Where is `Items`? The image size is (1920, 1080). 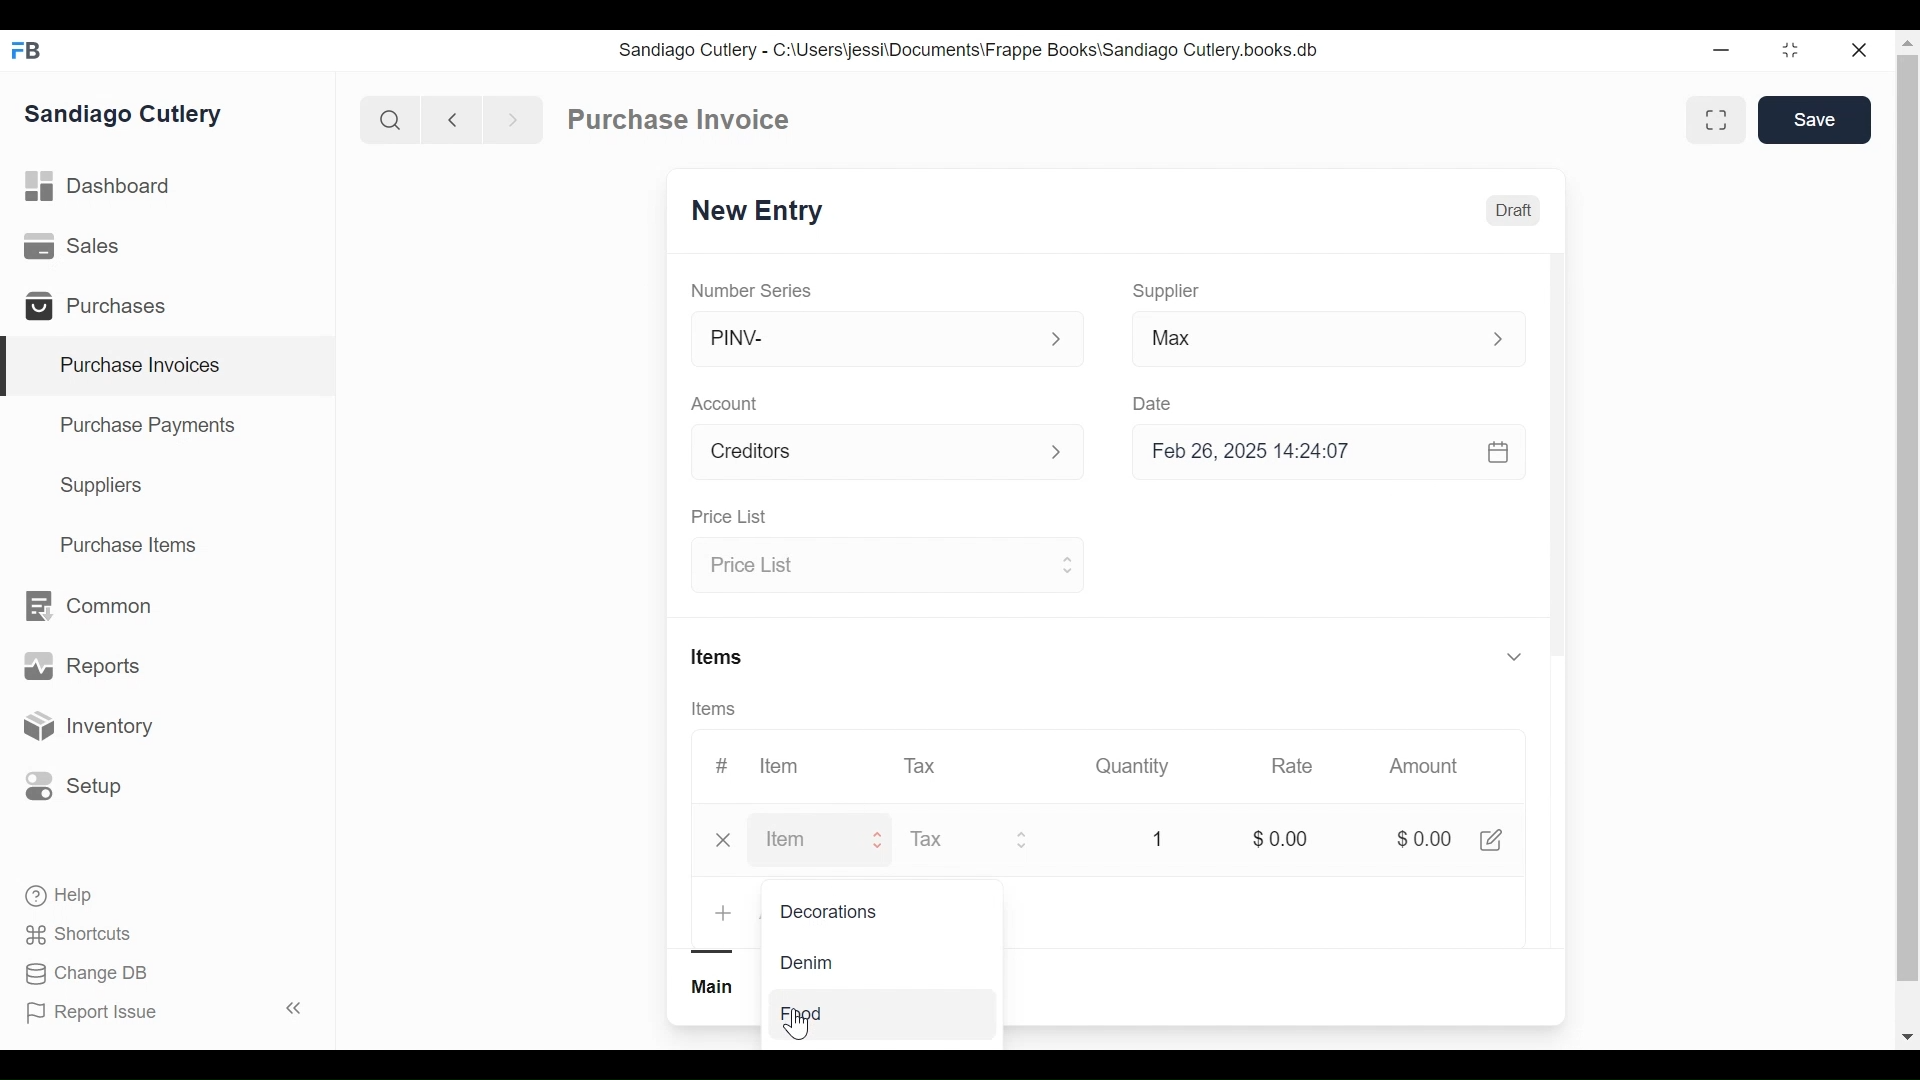 Items is located at coordinates (722, 657).